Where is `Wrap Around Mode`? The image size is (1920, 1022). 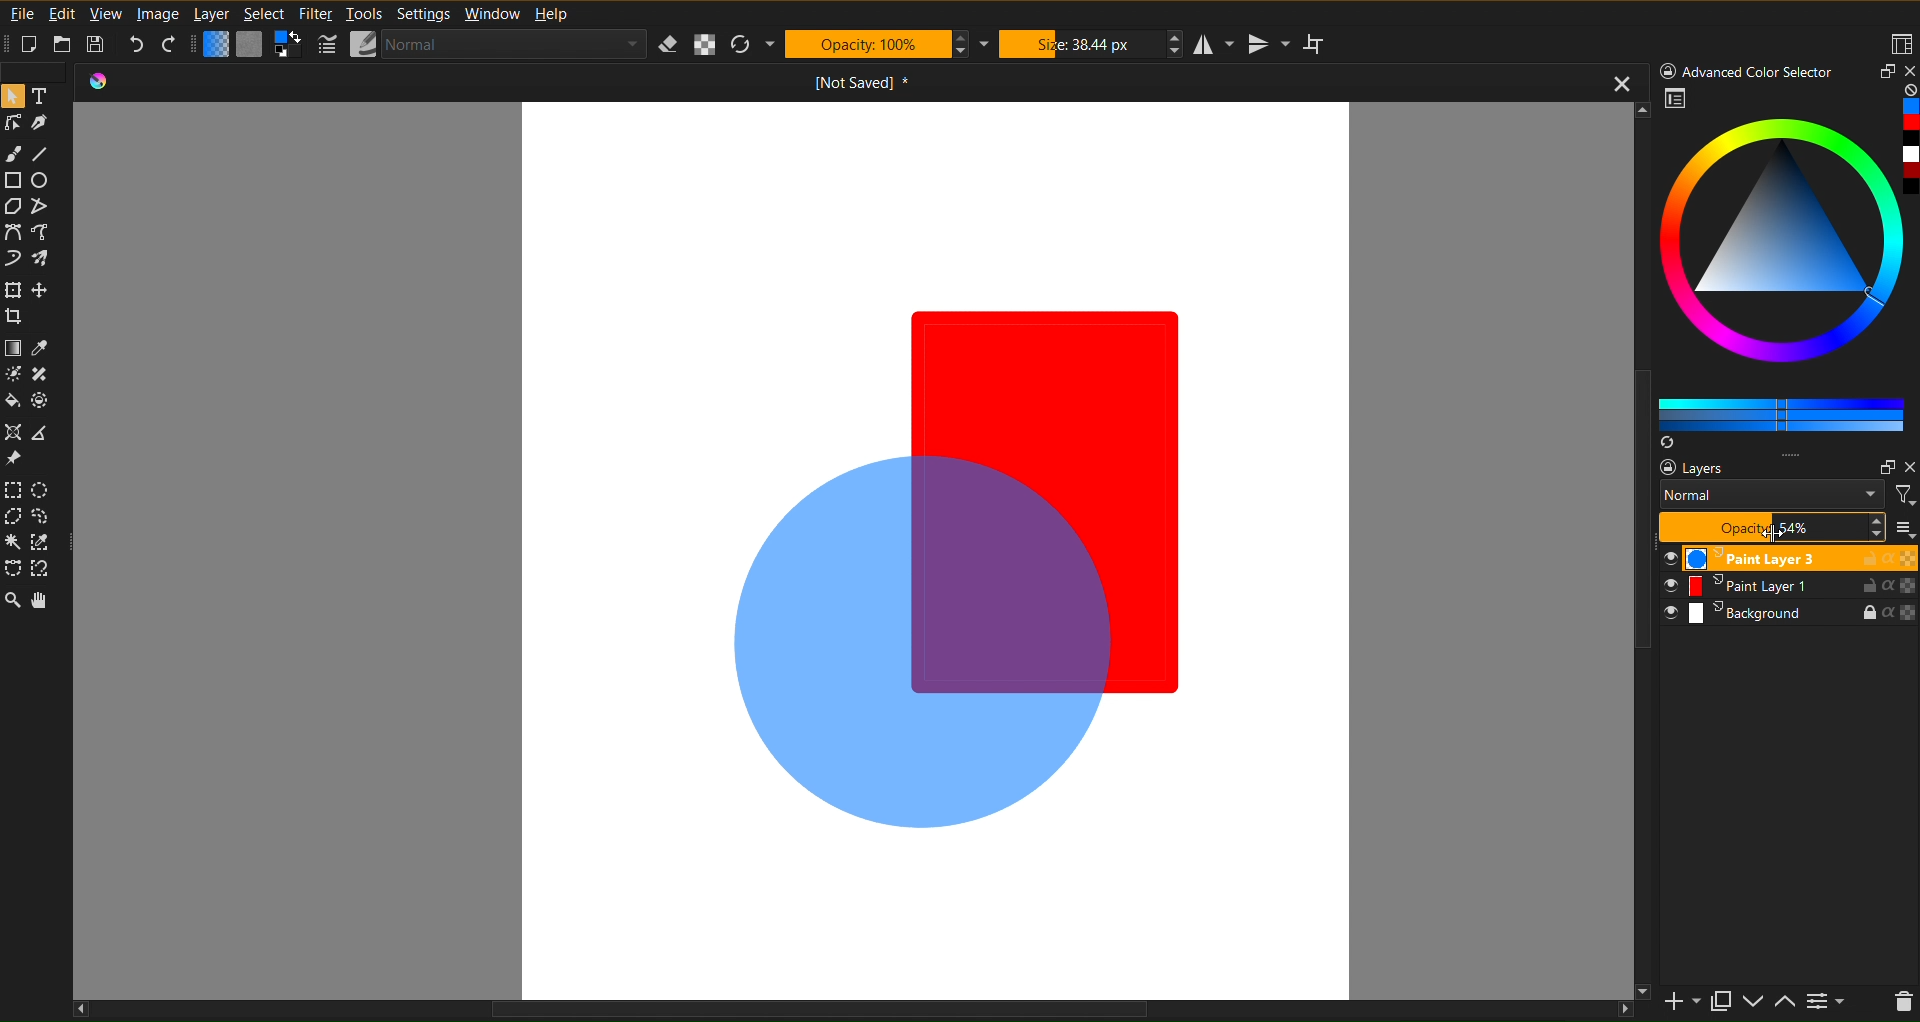 Wrap Around Mode is located at coordinates (1321, 44).